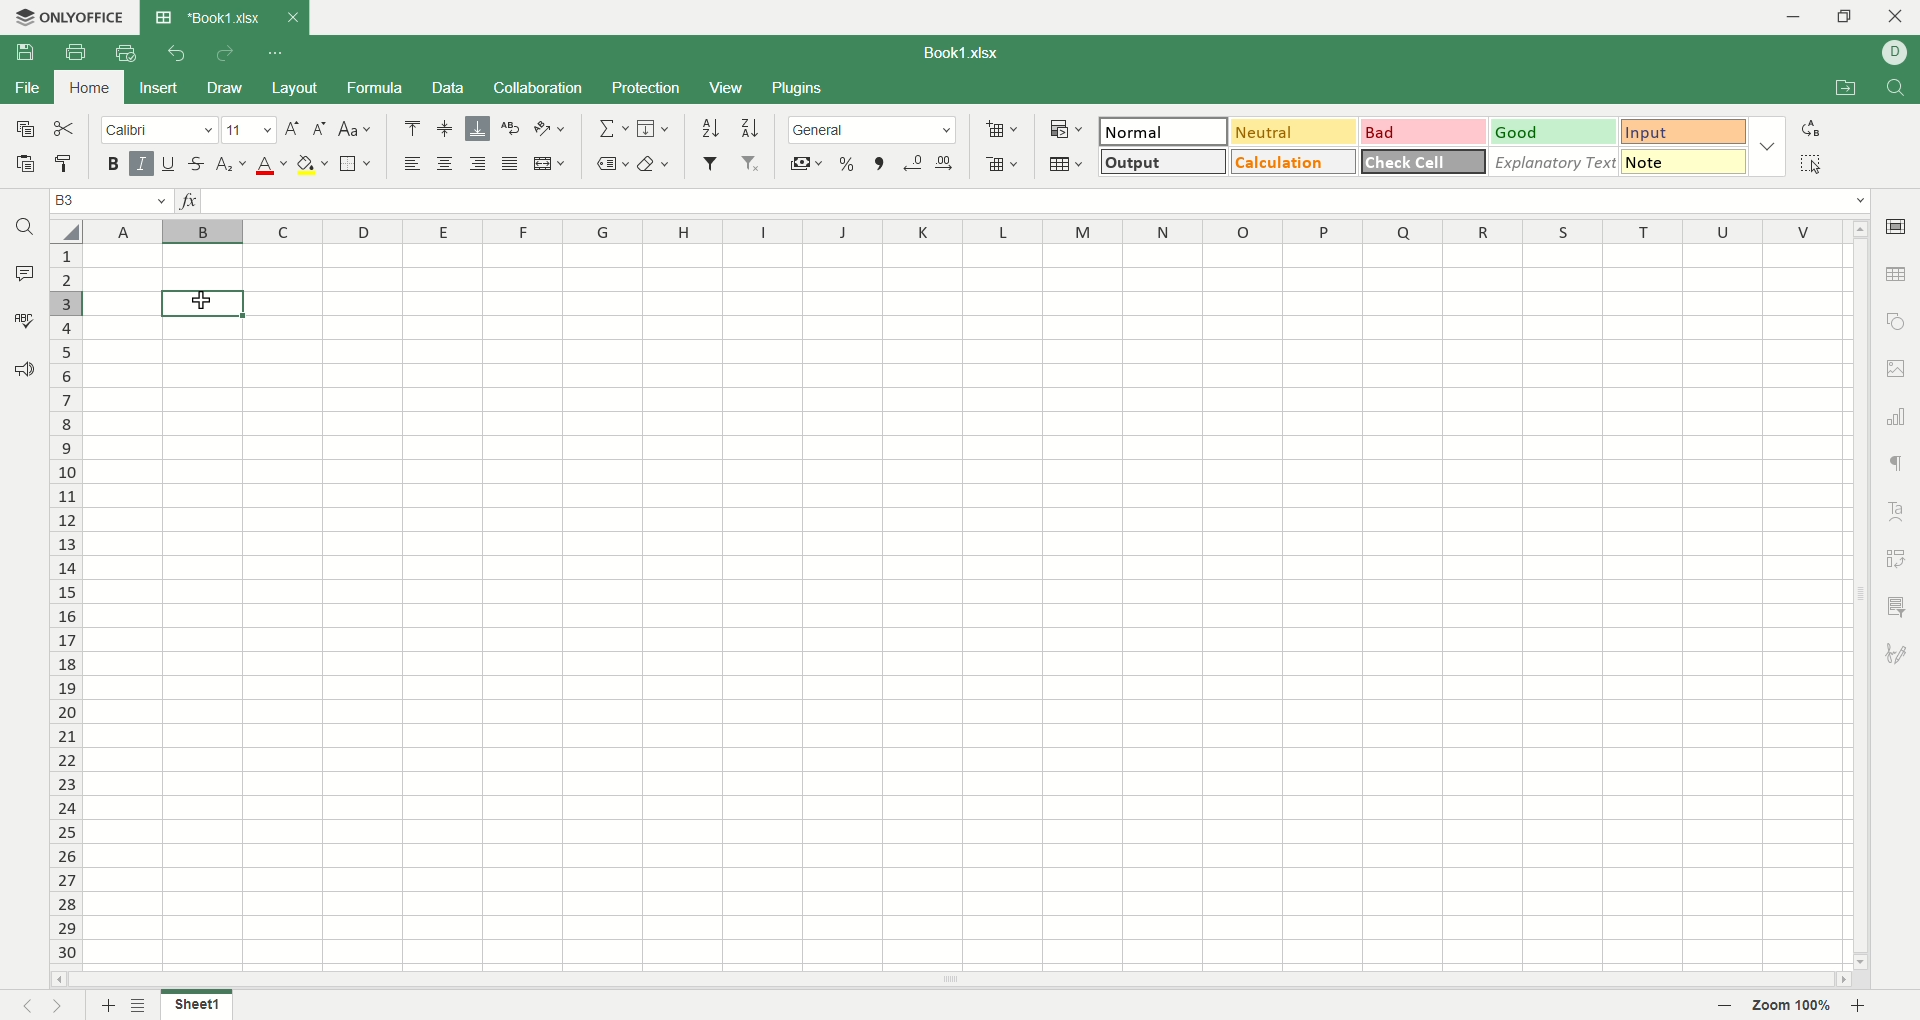 The width and height of the screenshot is (1920, 1020). Describe the element at coordinates (109, 1004) in the screenshot. I see `New sheet` at that location.